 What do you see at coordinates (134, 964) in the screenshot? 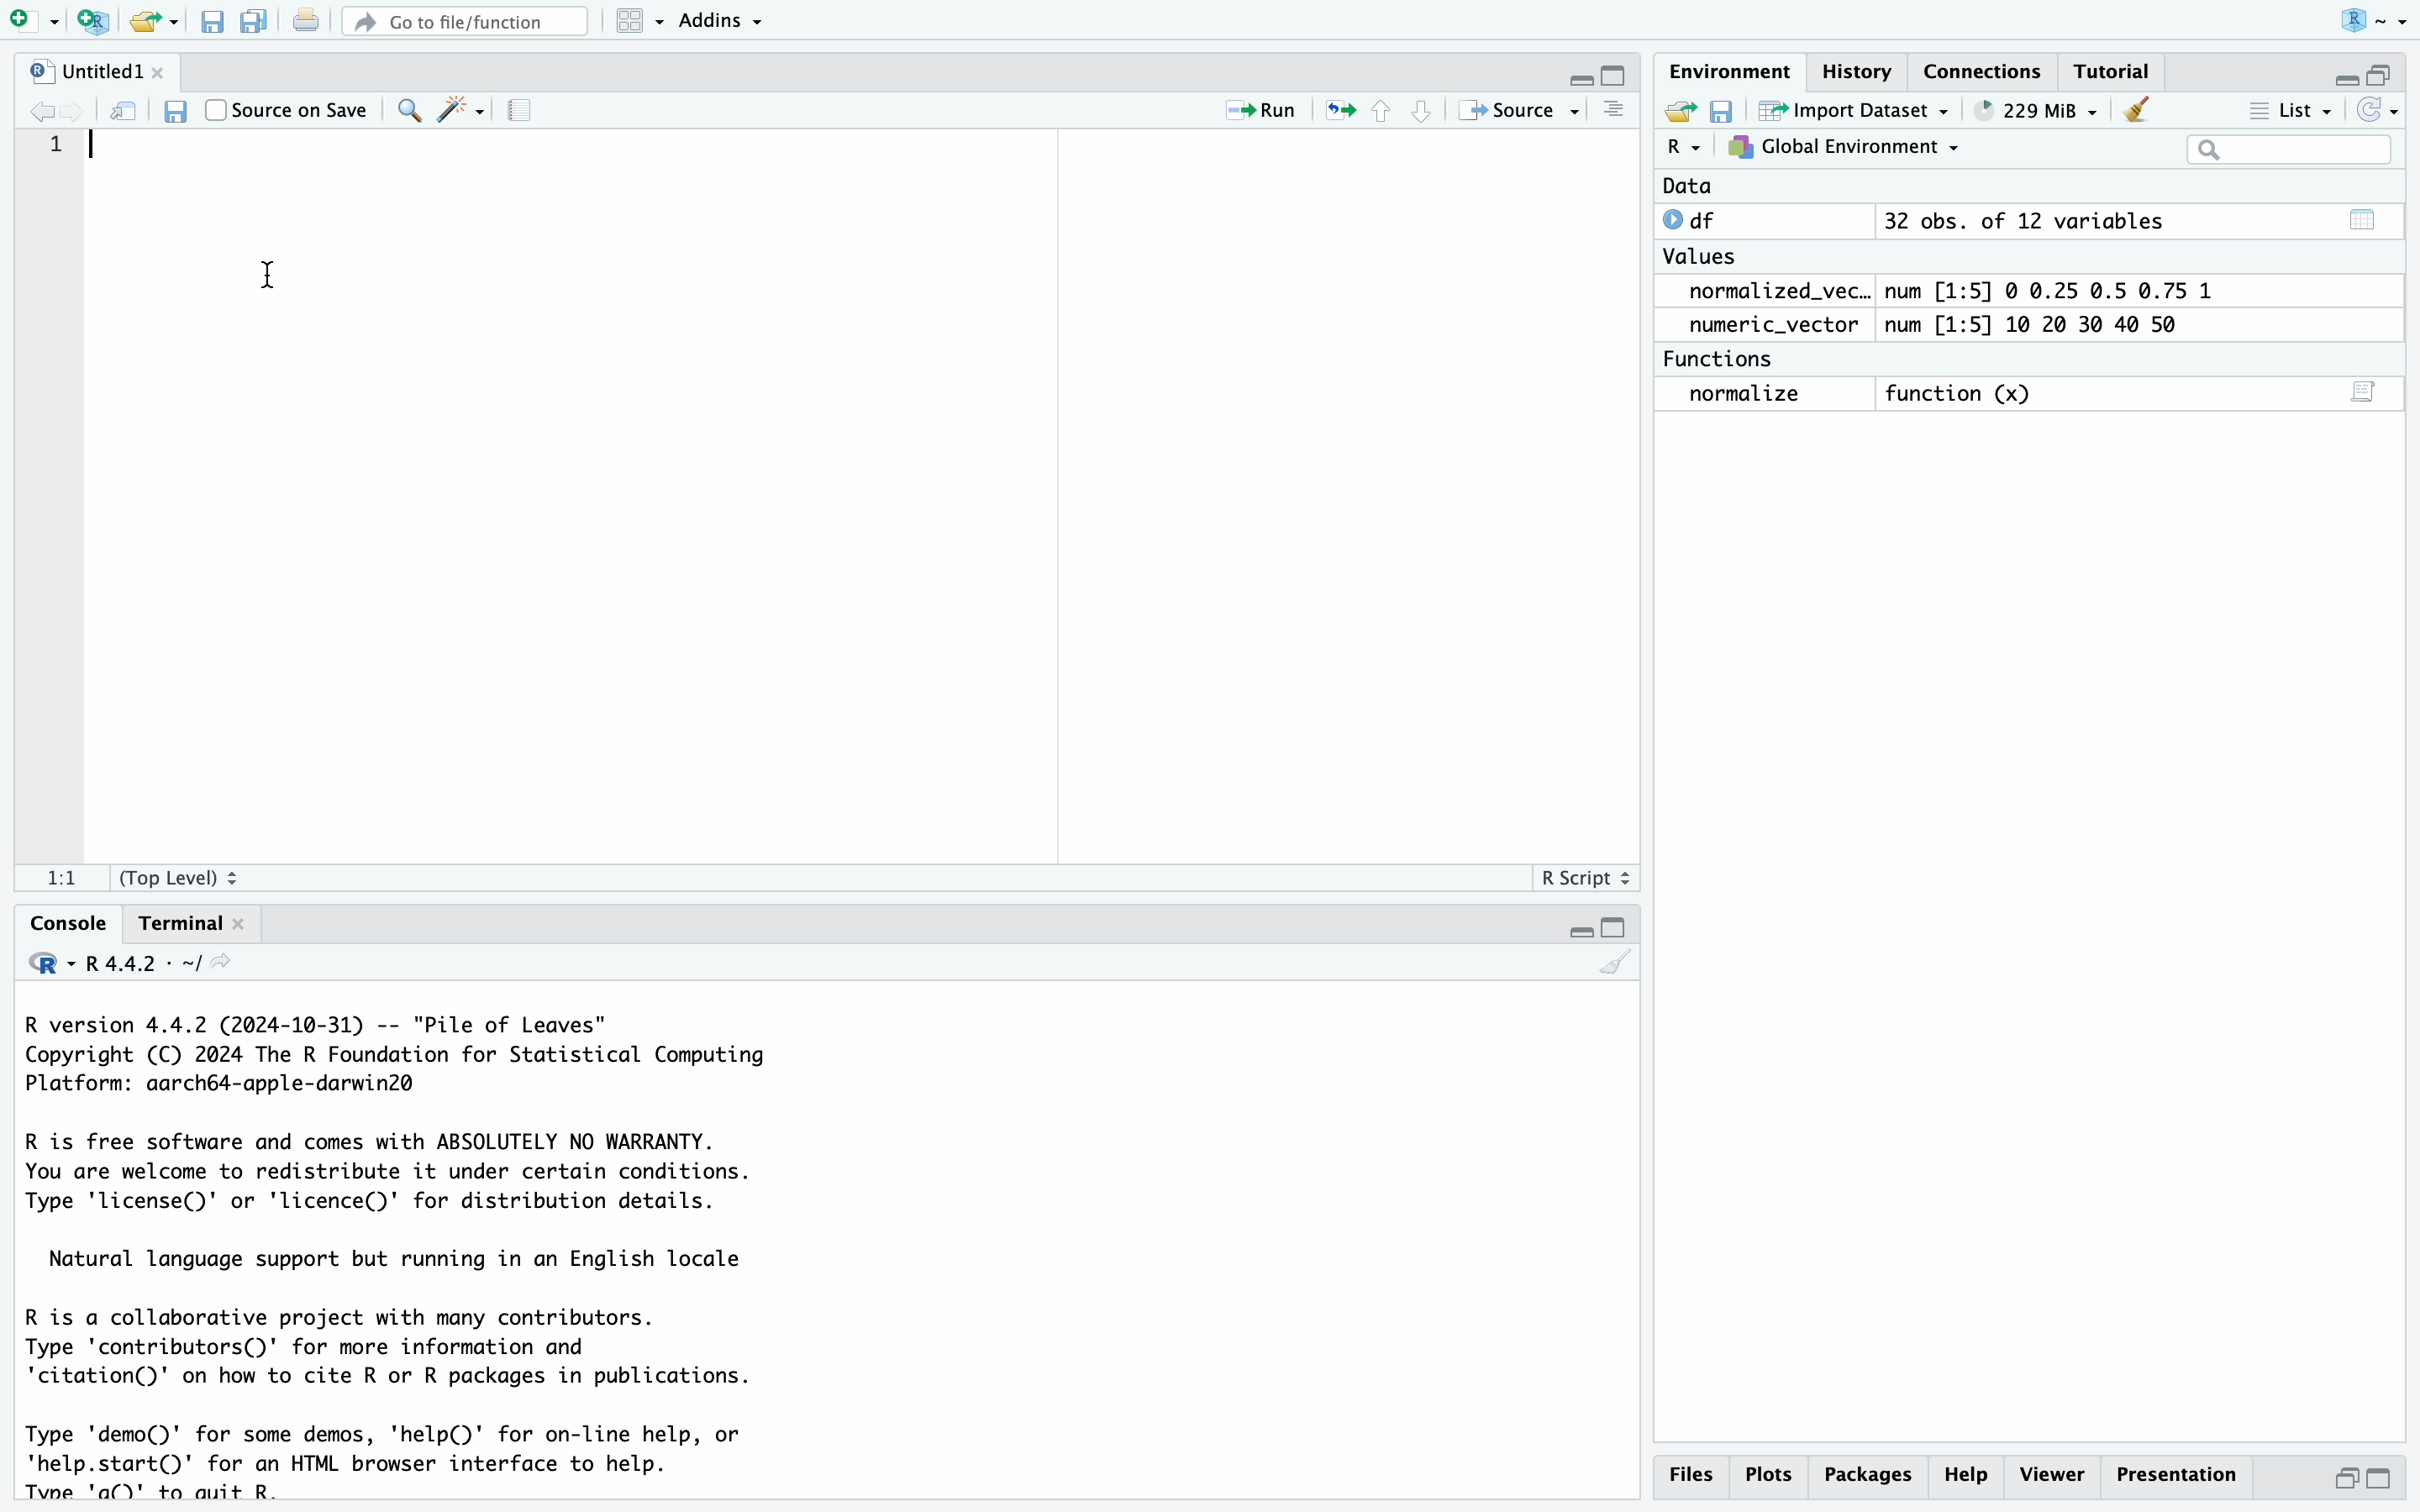
I see `R 4.4.2 . ~/` at bounding box center [134, 964].